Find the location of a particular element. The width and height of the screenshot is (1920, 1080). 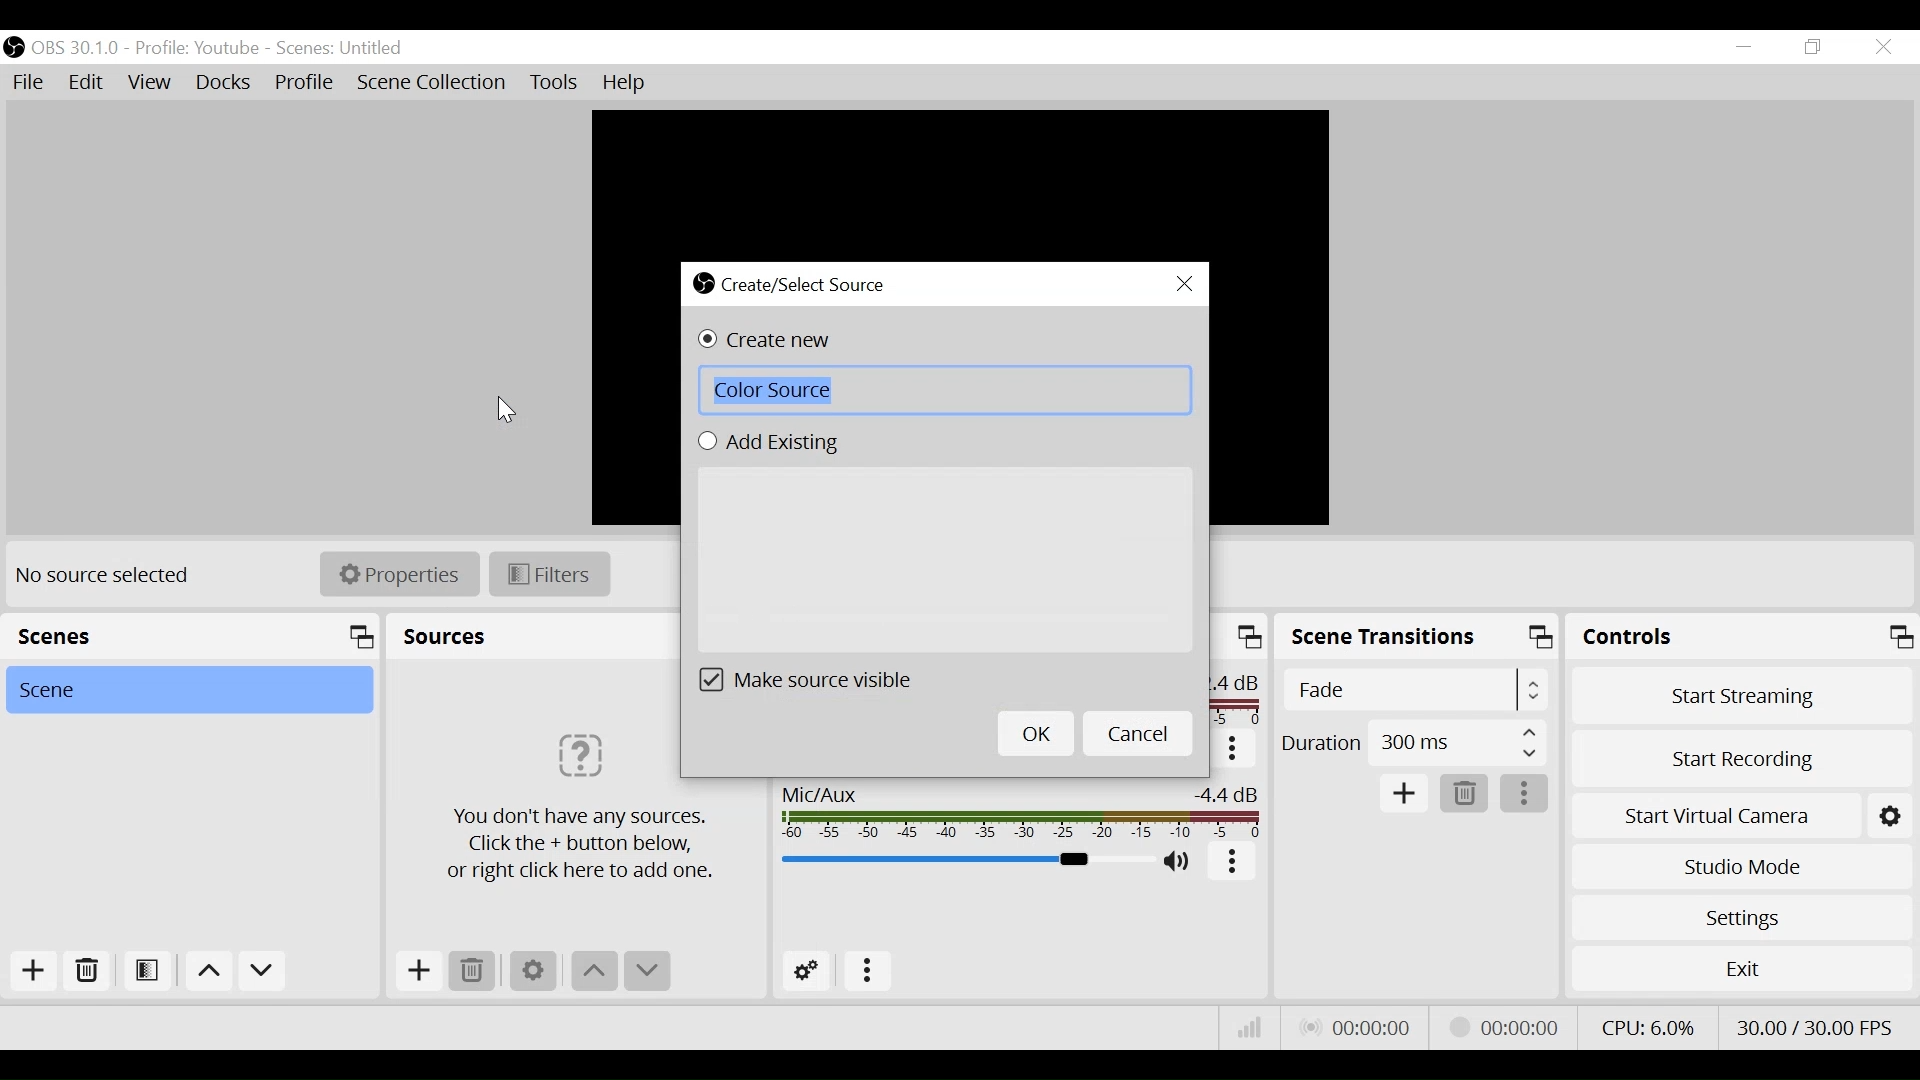

File is located at coordinates (27, 81).